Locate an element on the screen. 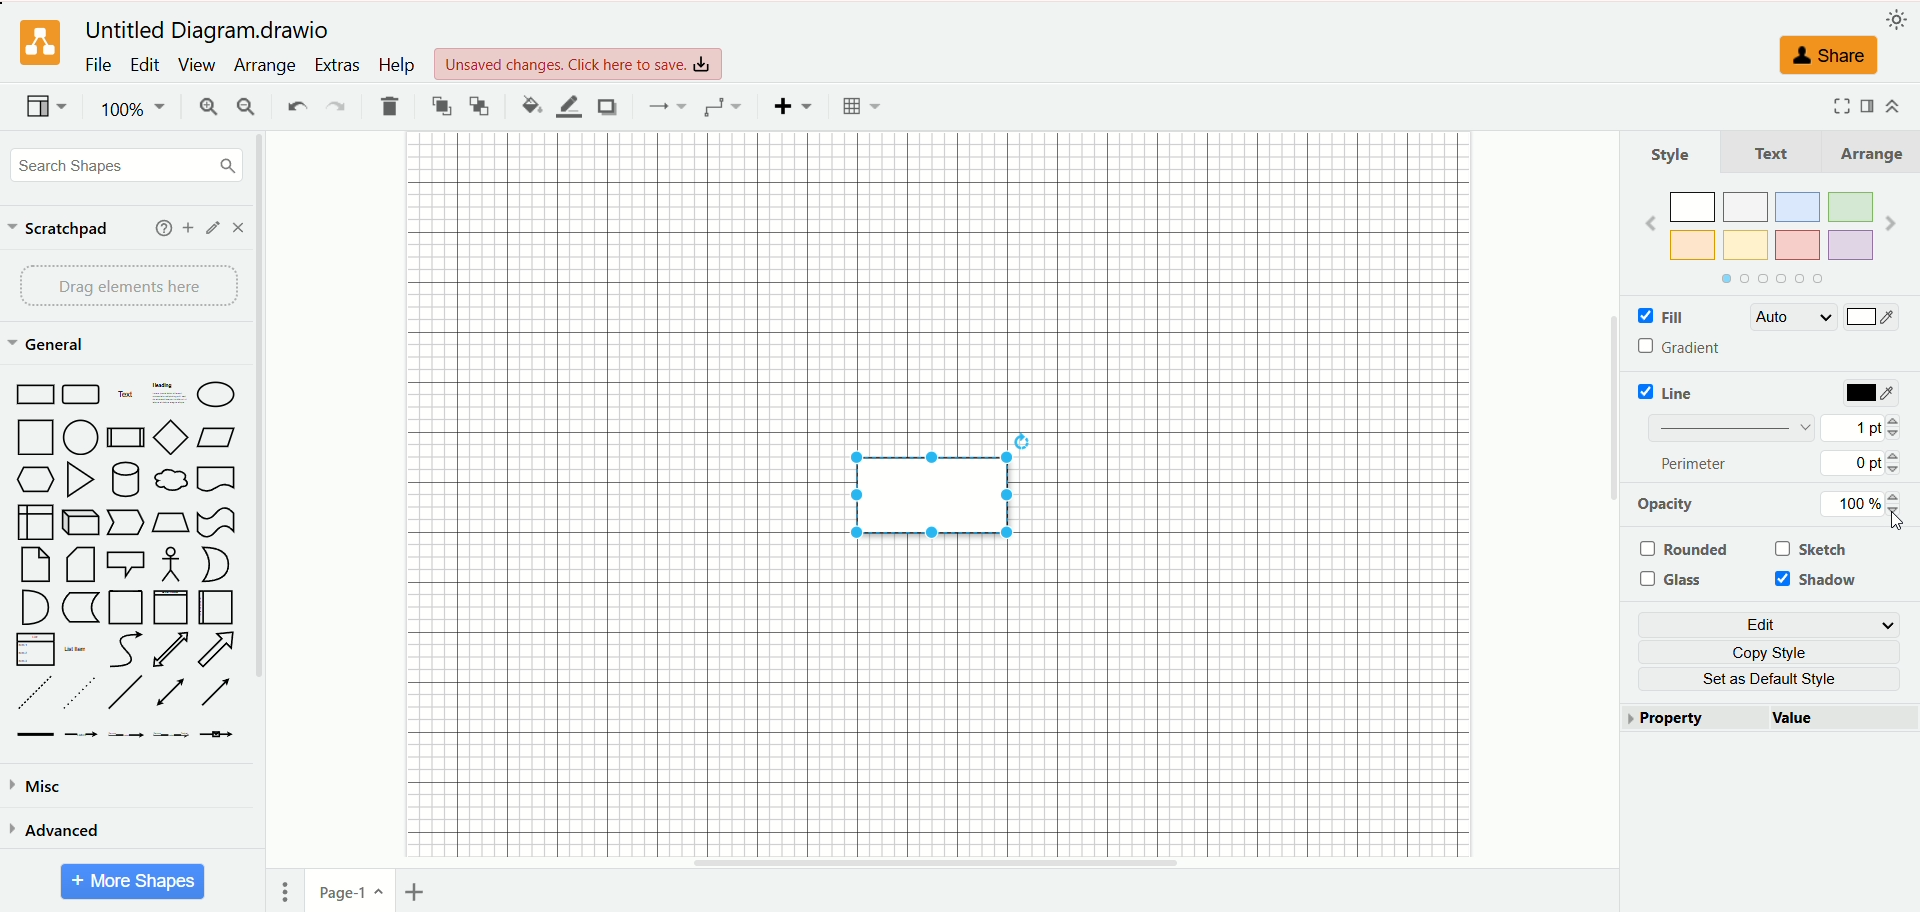 The image size is (1920, 912). text is located at coordinates (1772, 152).